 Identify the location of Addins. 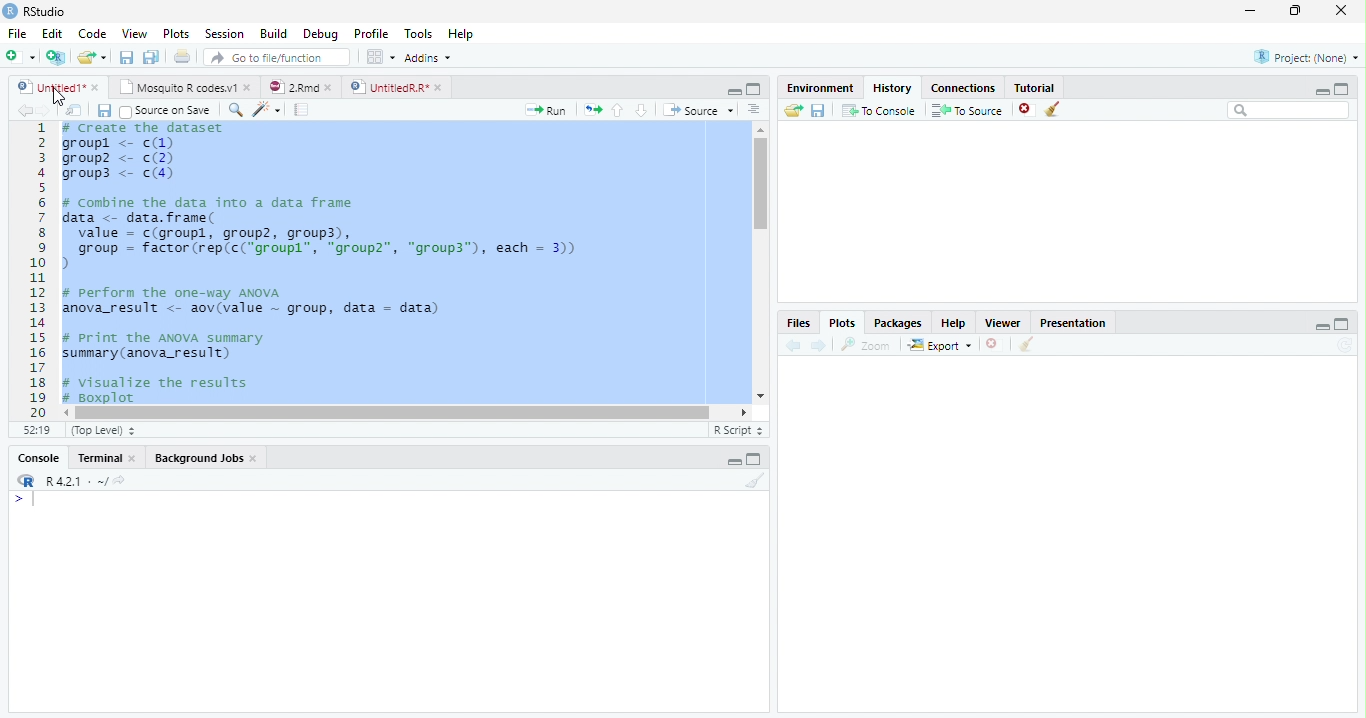
(429, 59).